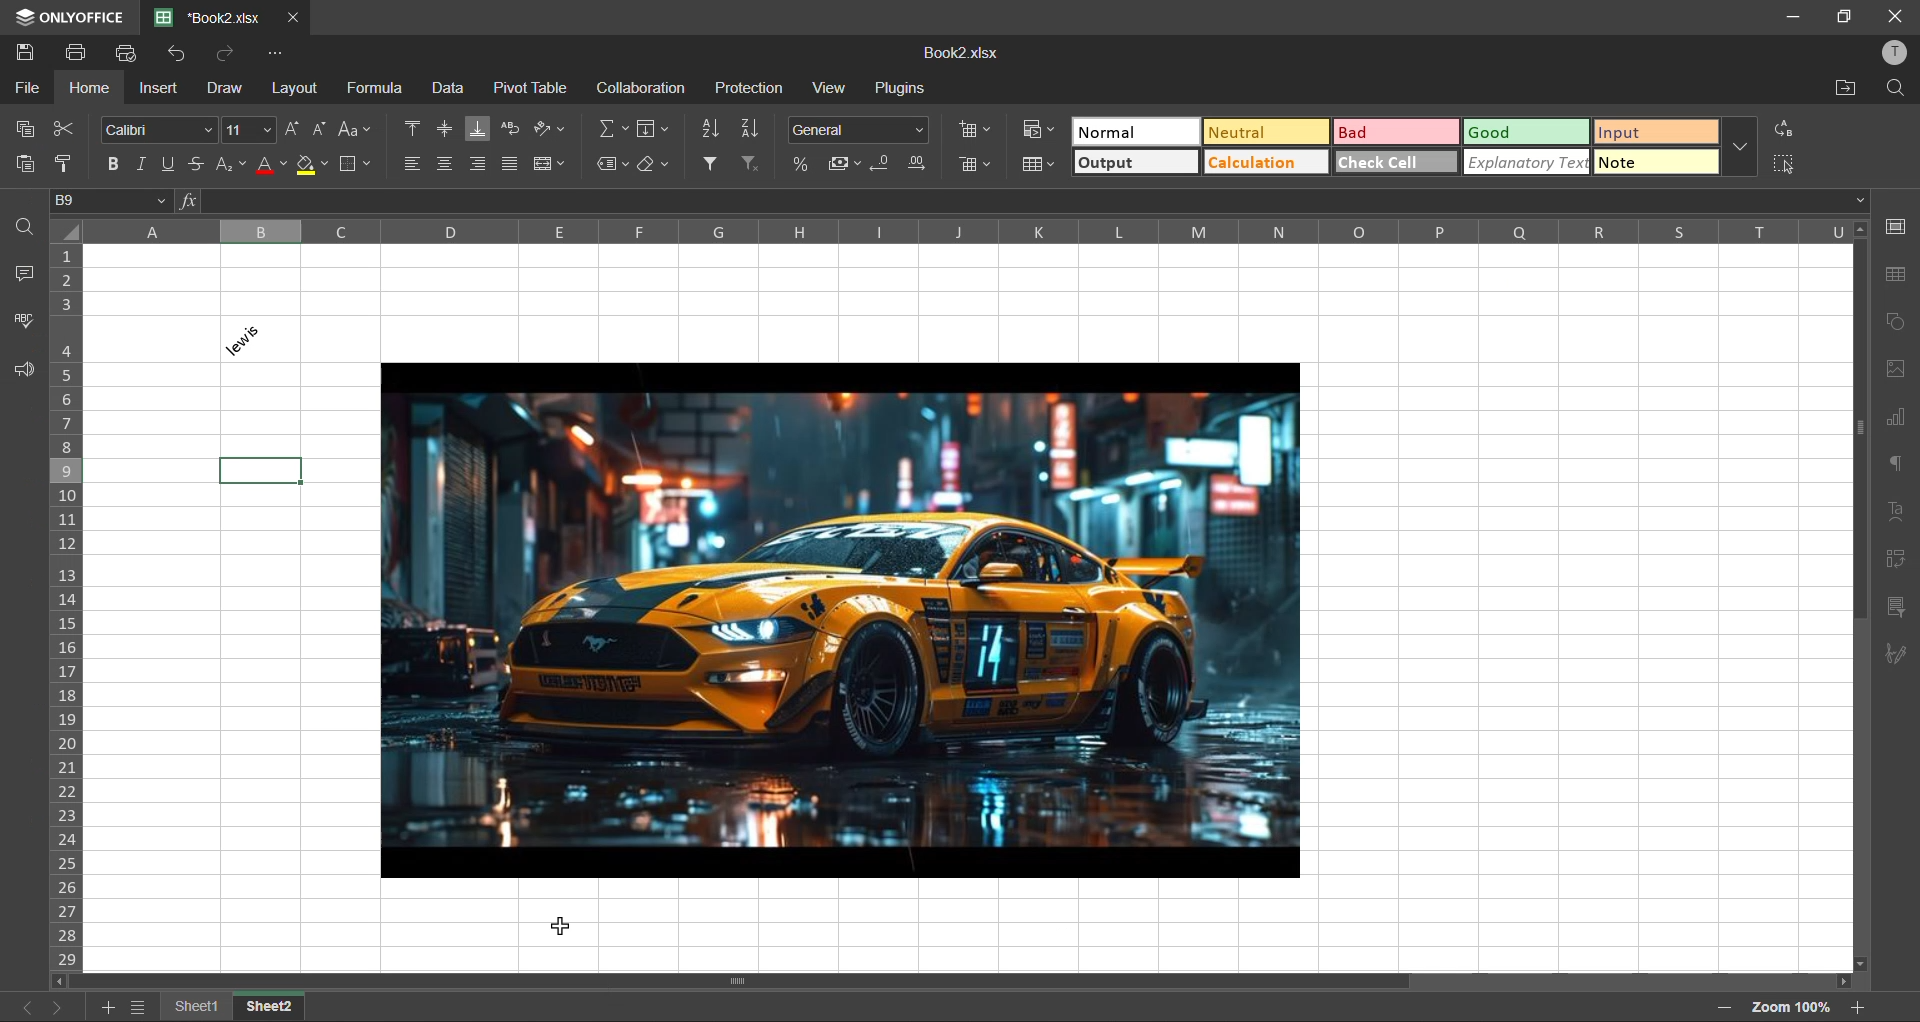 The width and height of the screenshot is (1920, 1022). What do you see at coordinates (1891, 228) in the screenshot?
I see `cell settings` at bounding box center [1891, 228].